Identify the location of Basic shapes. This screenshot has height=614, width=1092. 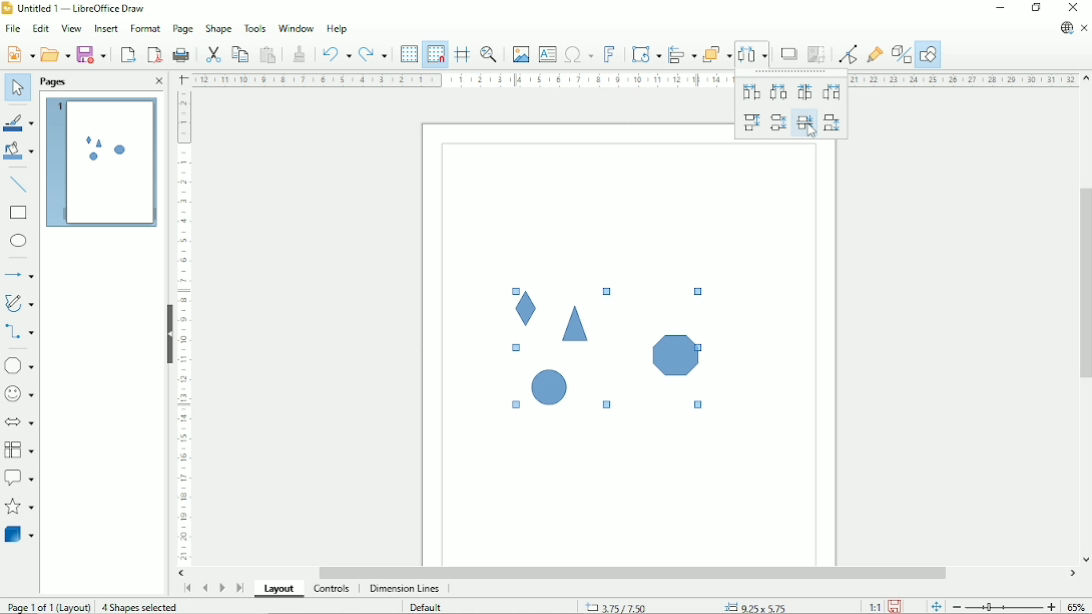
(22, 365).